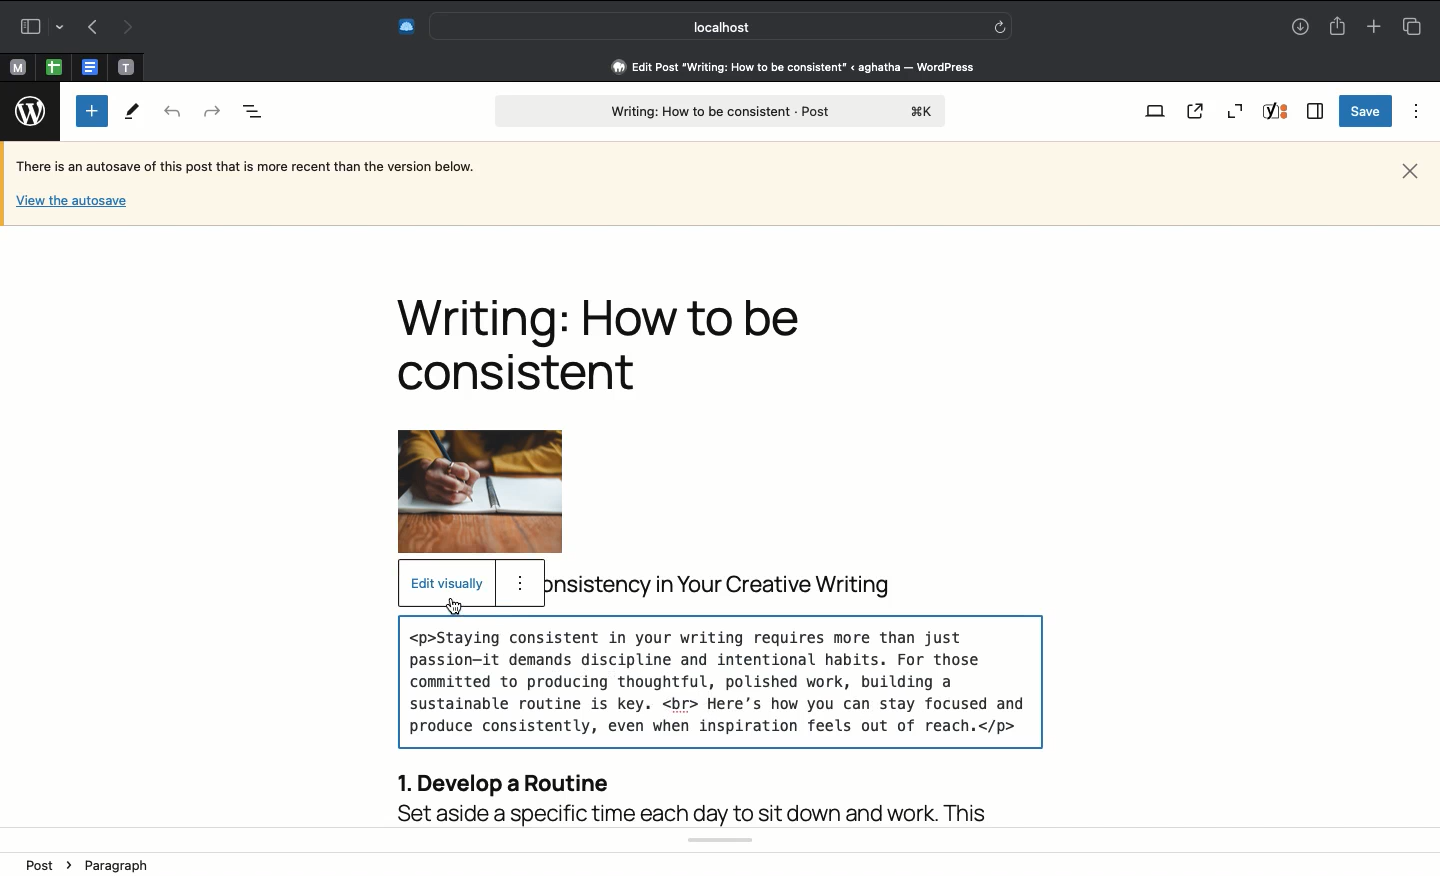 The width and height of the screenshot is (1440, 876). What do you see at coordinates (1199, 112) in the screenshot?
I see `View post` at bounding box center [1199, 112].